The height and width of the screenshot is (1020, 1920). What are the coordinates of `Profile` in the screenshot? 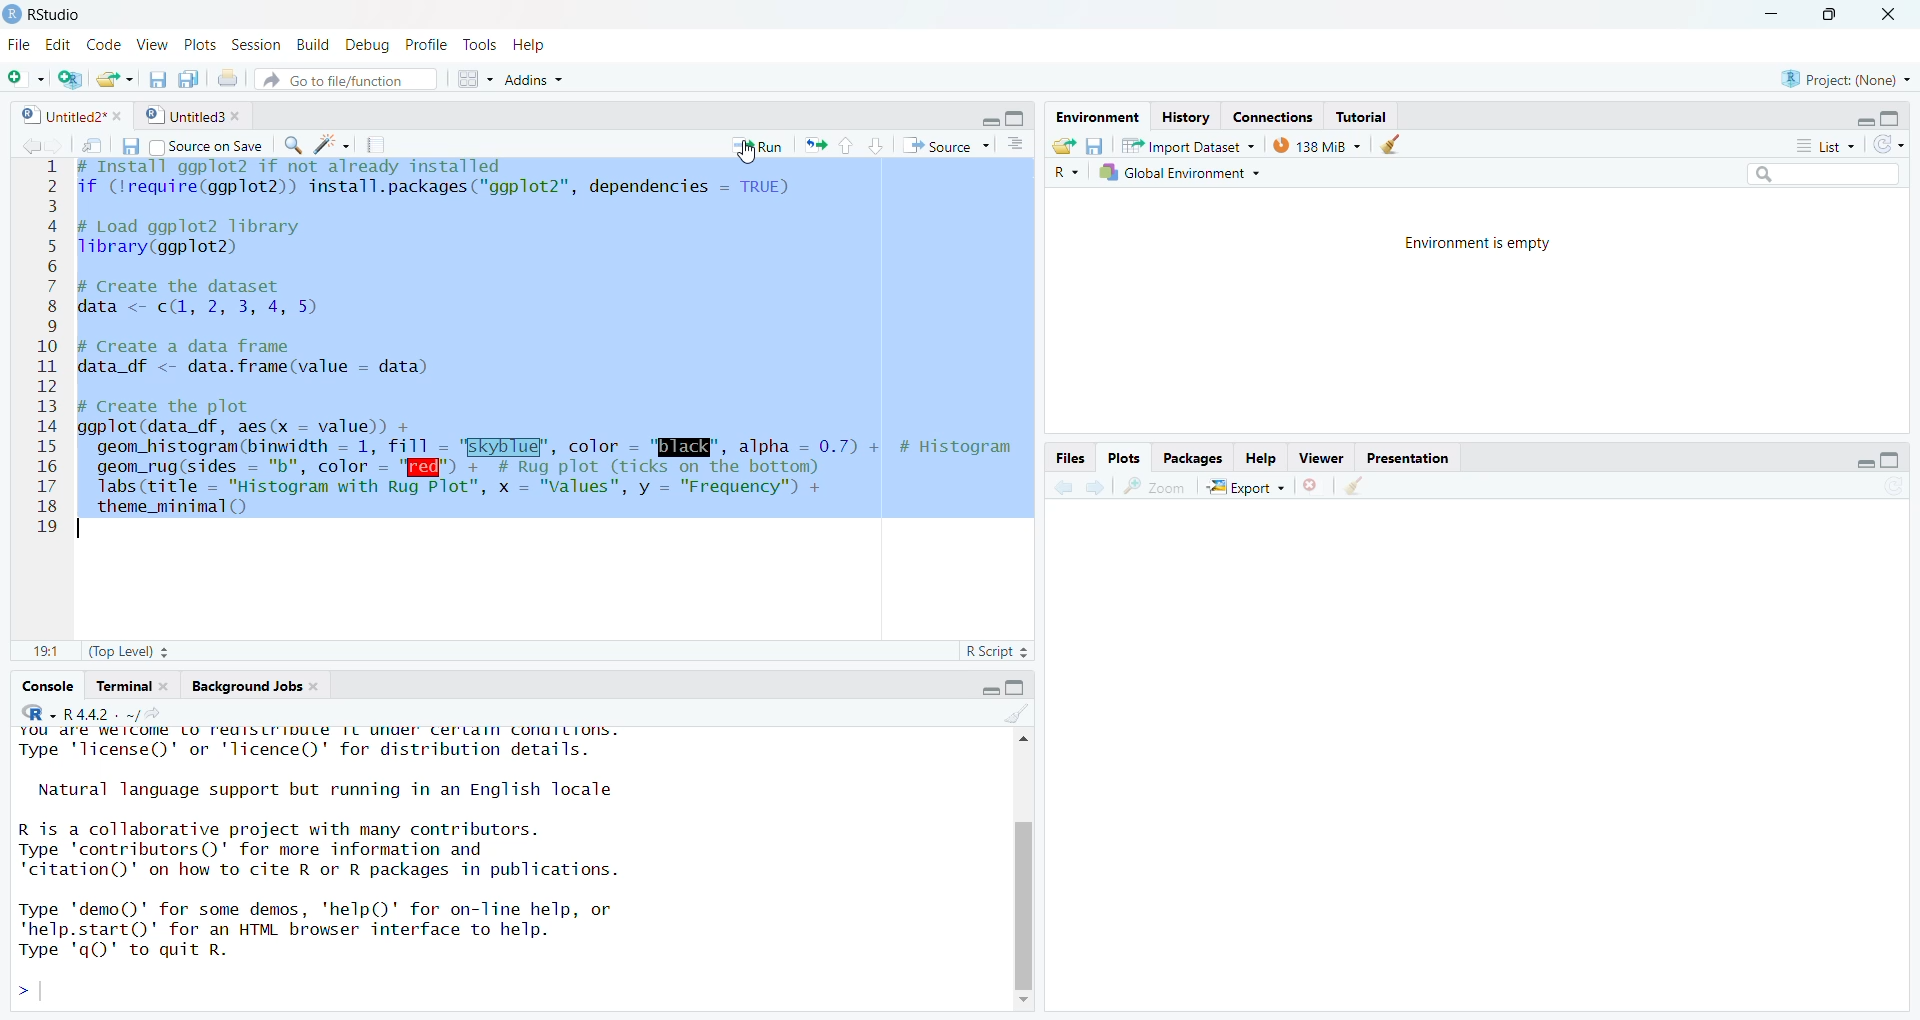 It's located at (427, 41).